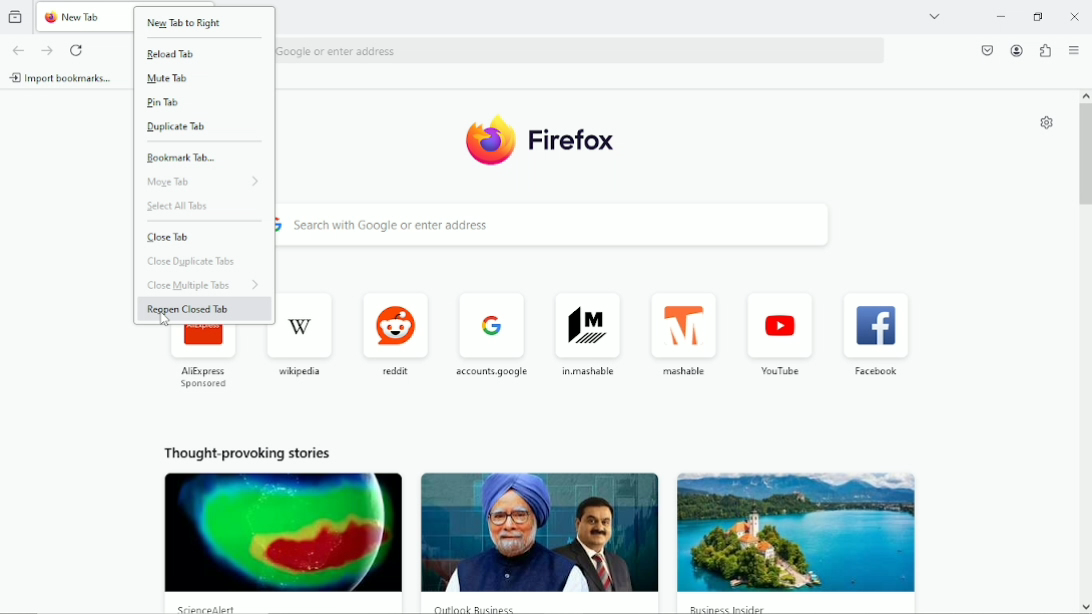 The height and width of the screenshot is (614, 1092). What do you see at coordinates (166, 237) in the screenshot?
I see `close tab` at bounding box center [166, 237].